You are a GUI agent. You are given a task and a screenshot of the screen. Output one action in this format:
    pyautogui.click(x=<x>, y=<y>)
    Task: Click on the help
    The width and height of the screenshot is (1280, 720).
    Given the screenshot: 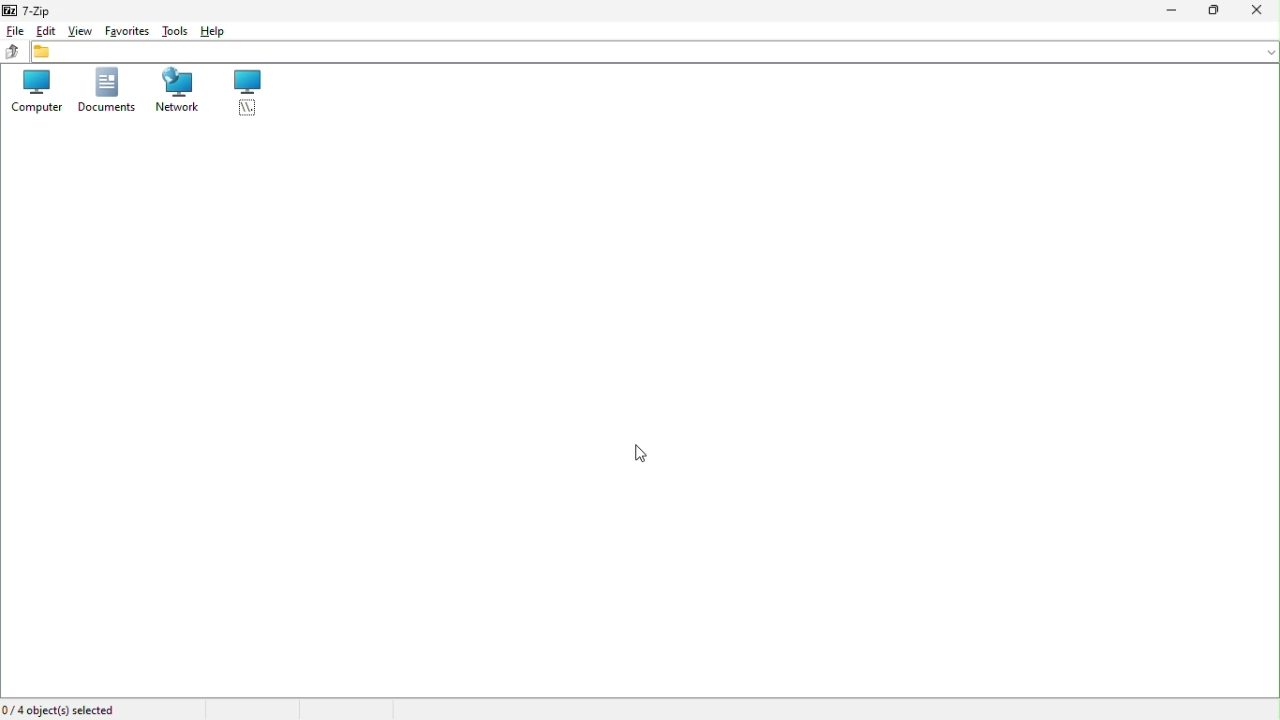 What is the action you would take?
    pyautogui.click(x=219, y=30)
    